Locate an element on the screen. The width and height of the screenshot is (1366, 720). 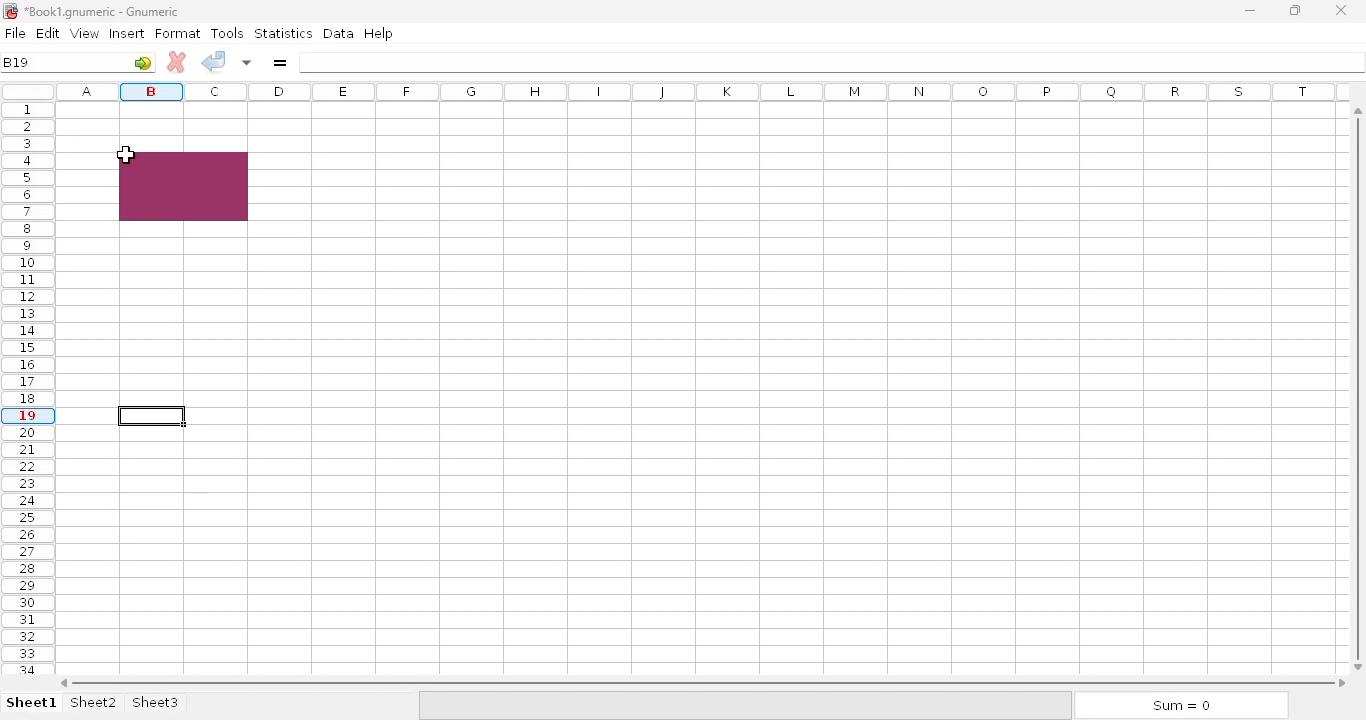
current active cell is located at coordinates (153, 416).